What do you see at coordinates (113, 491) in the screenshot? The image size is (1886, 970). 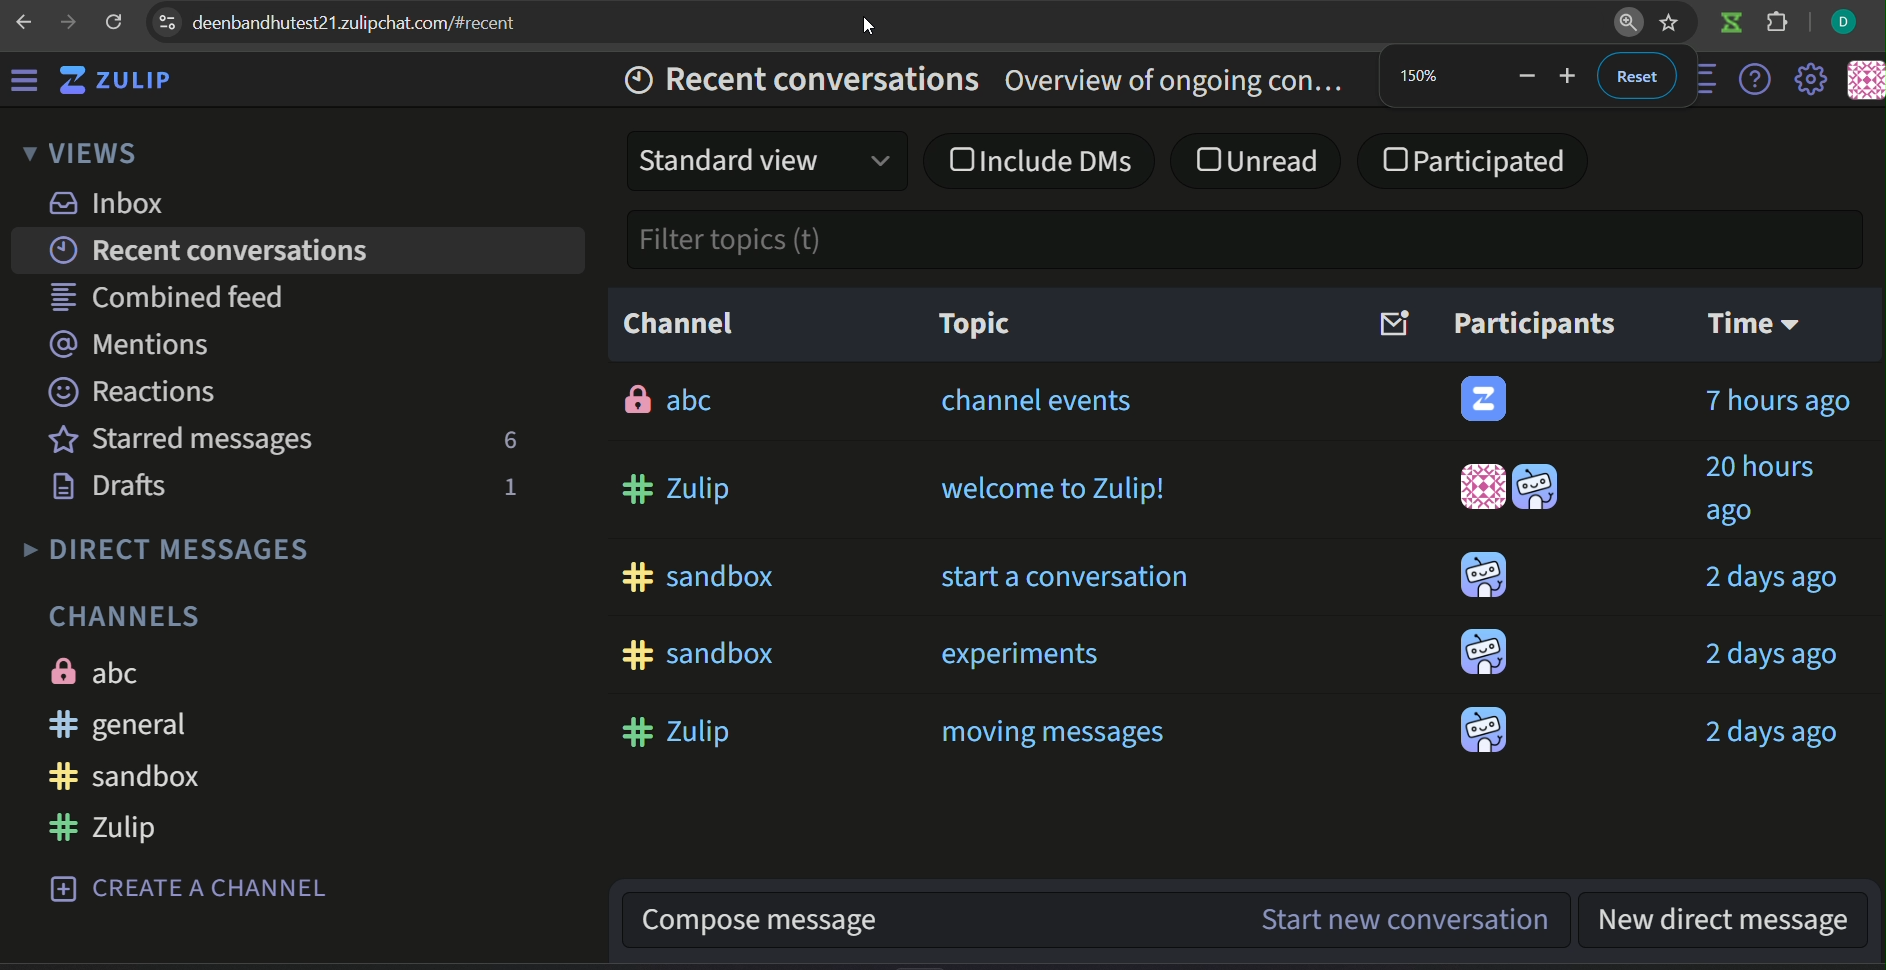 I see `drafts` at bounding box center [113, 491].